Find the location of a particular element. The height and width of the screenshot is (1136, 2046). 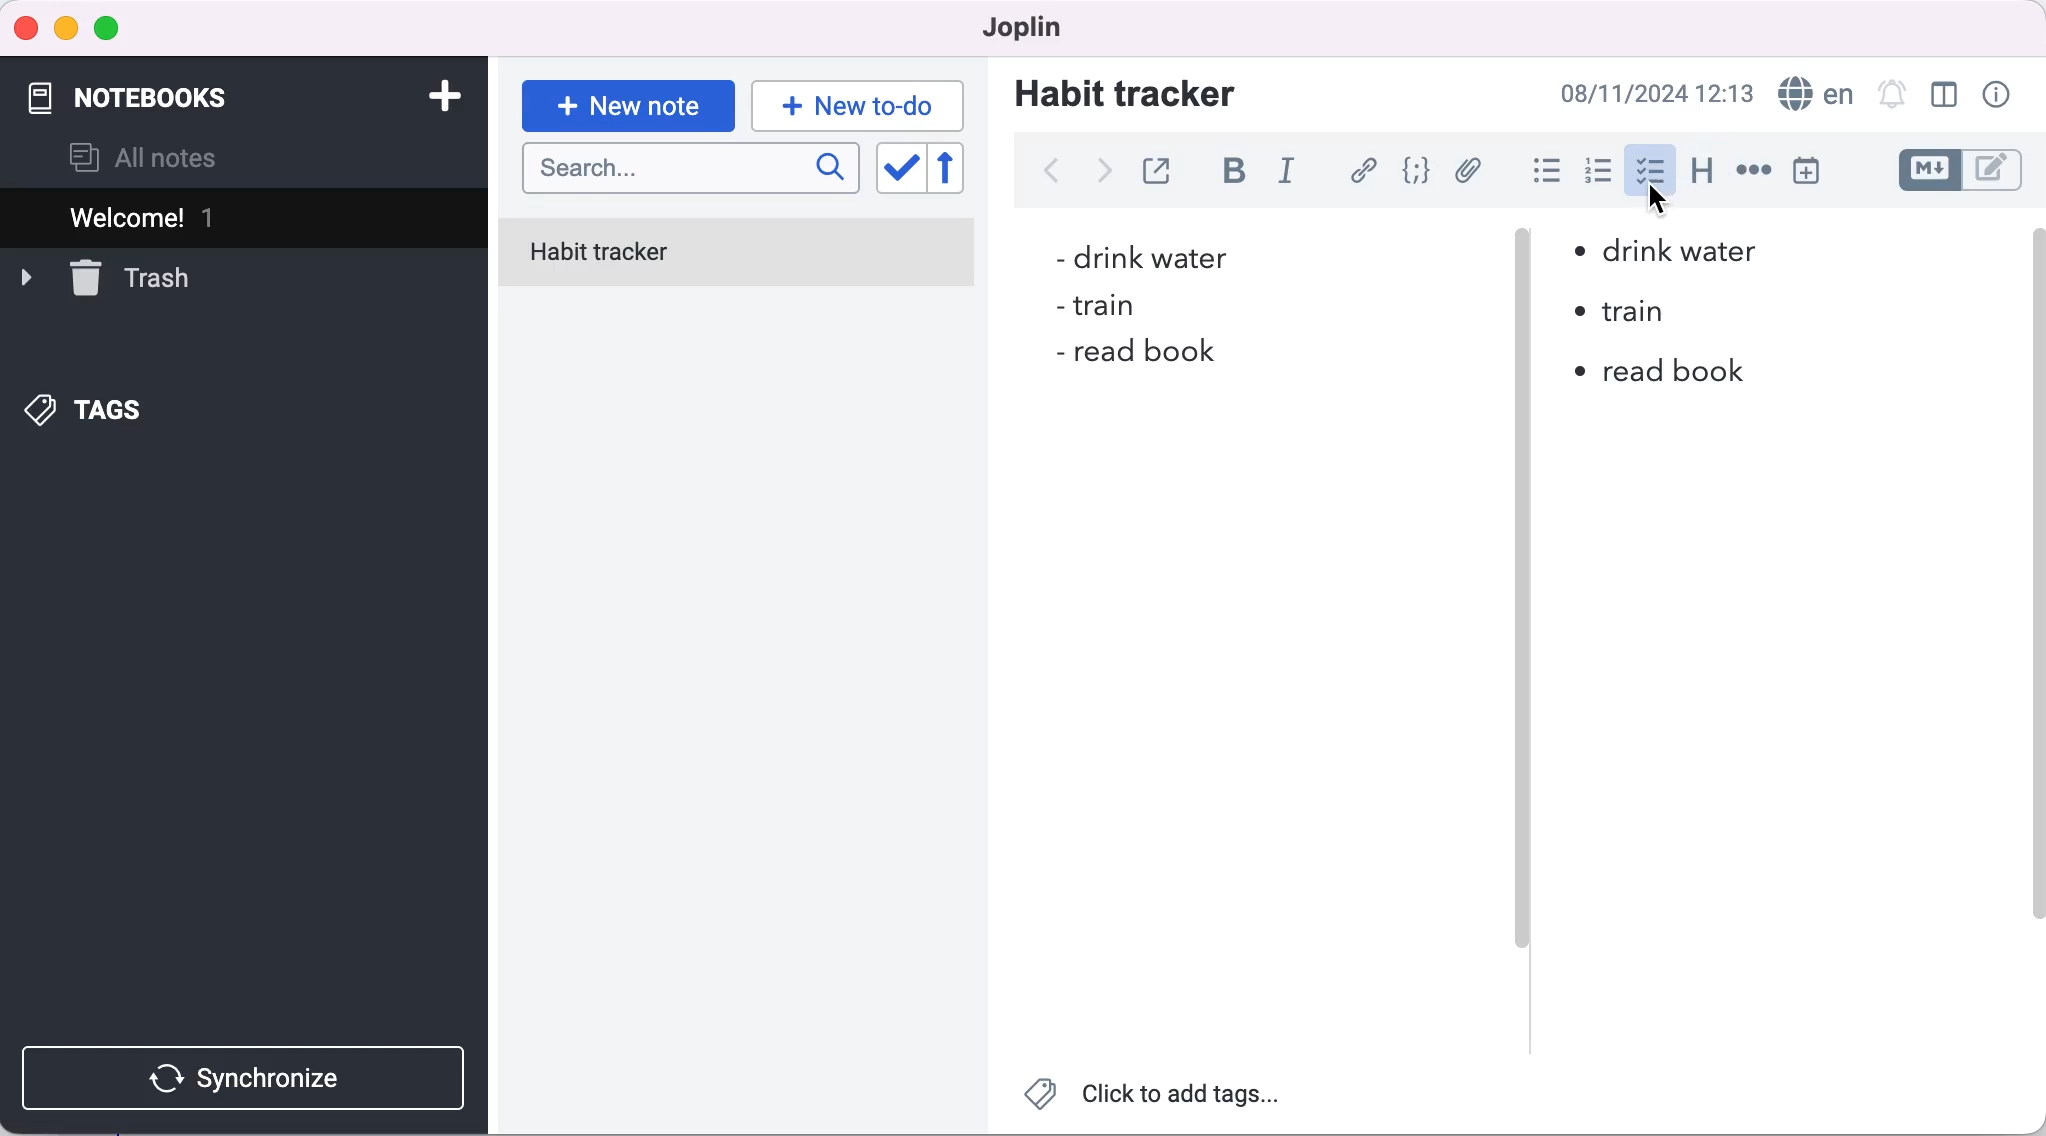

notebooks is located at coordinates (159, 88).